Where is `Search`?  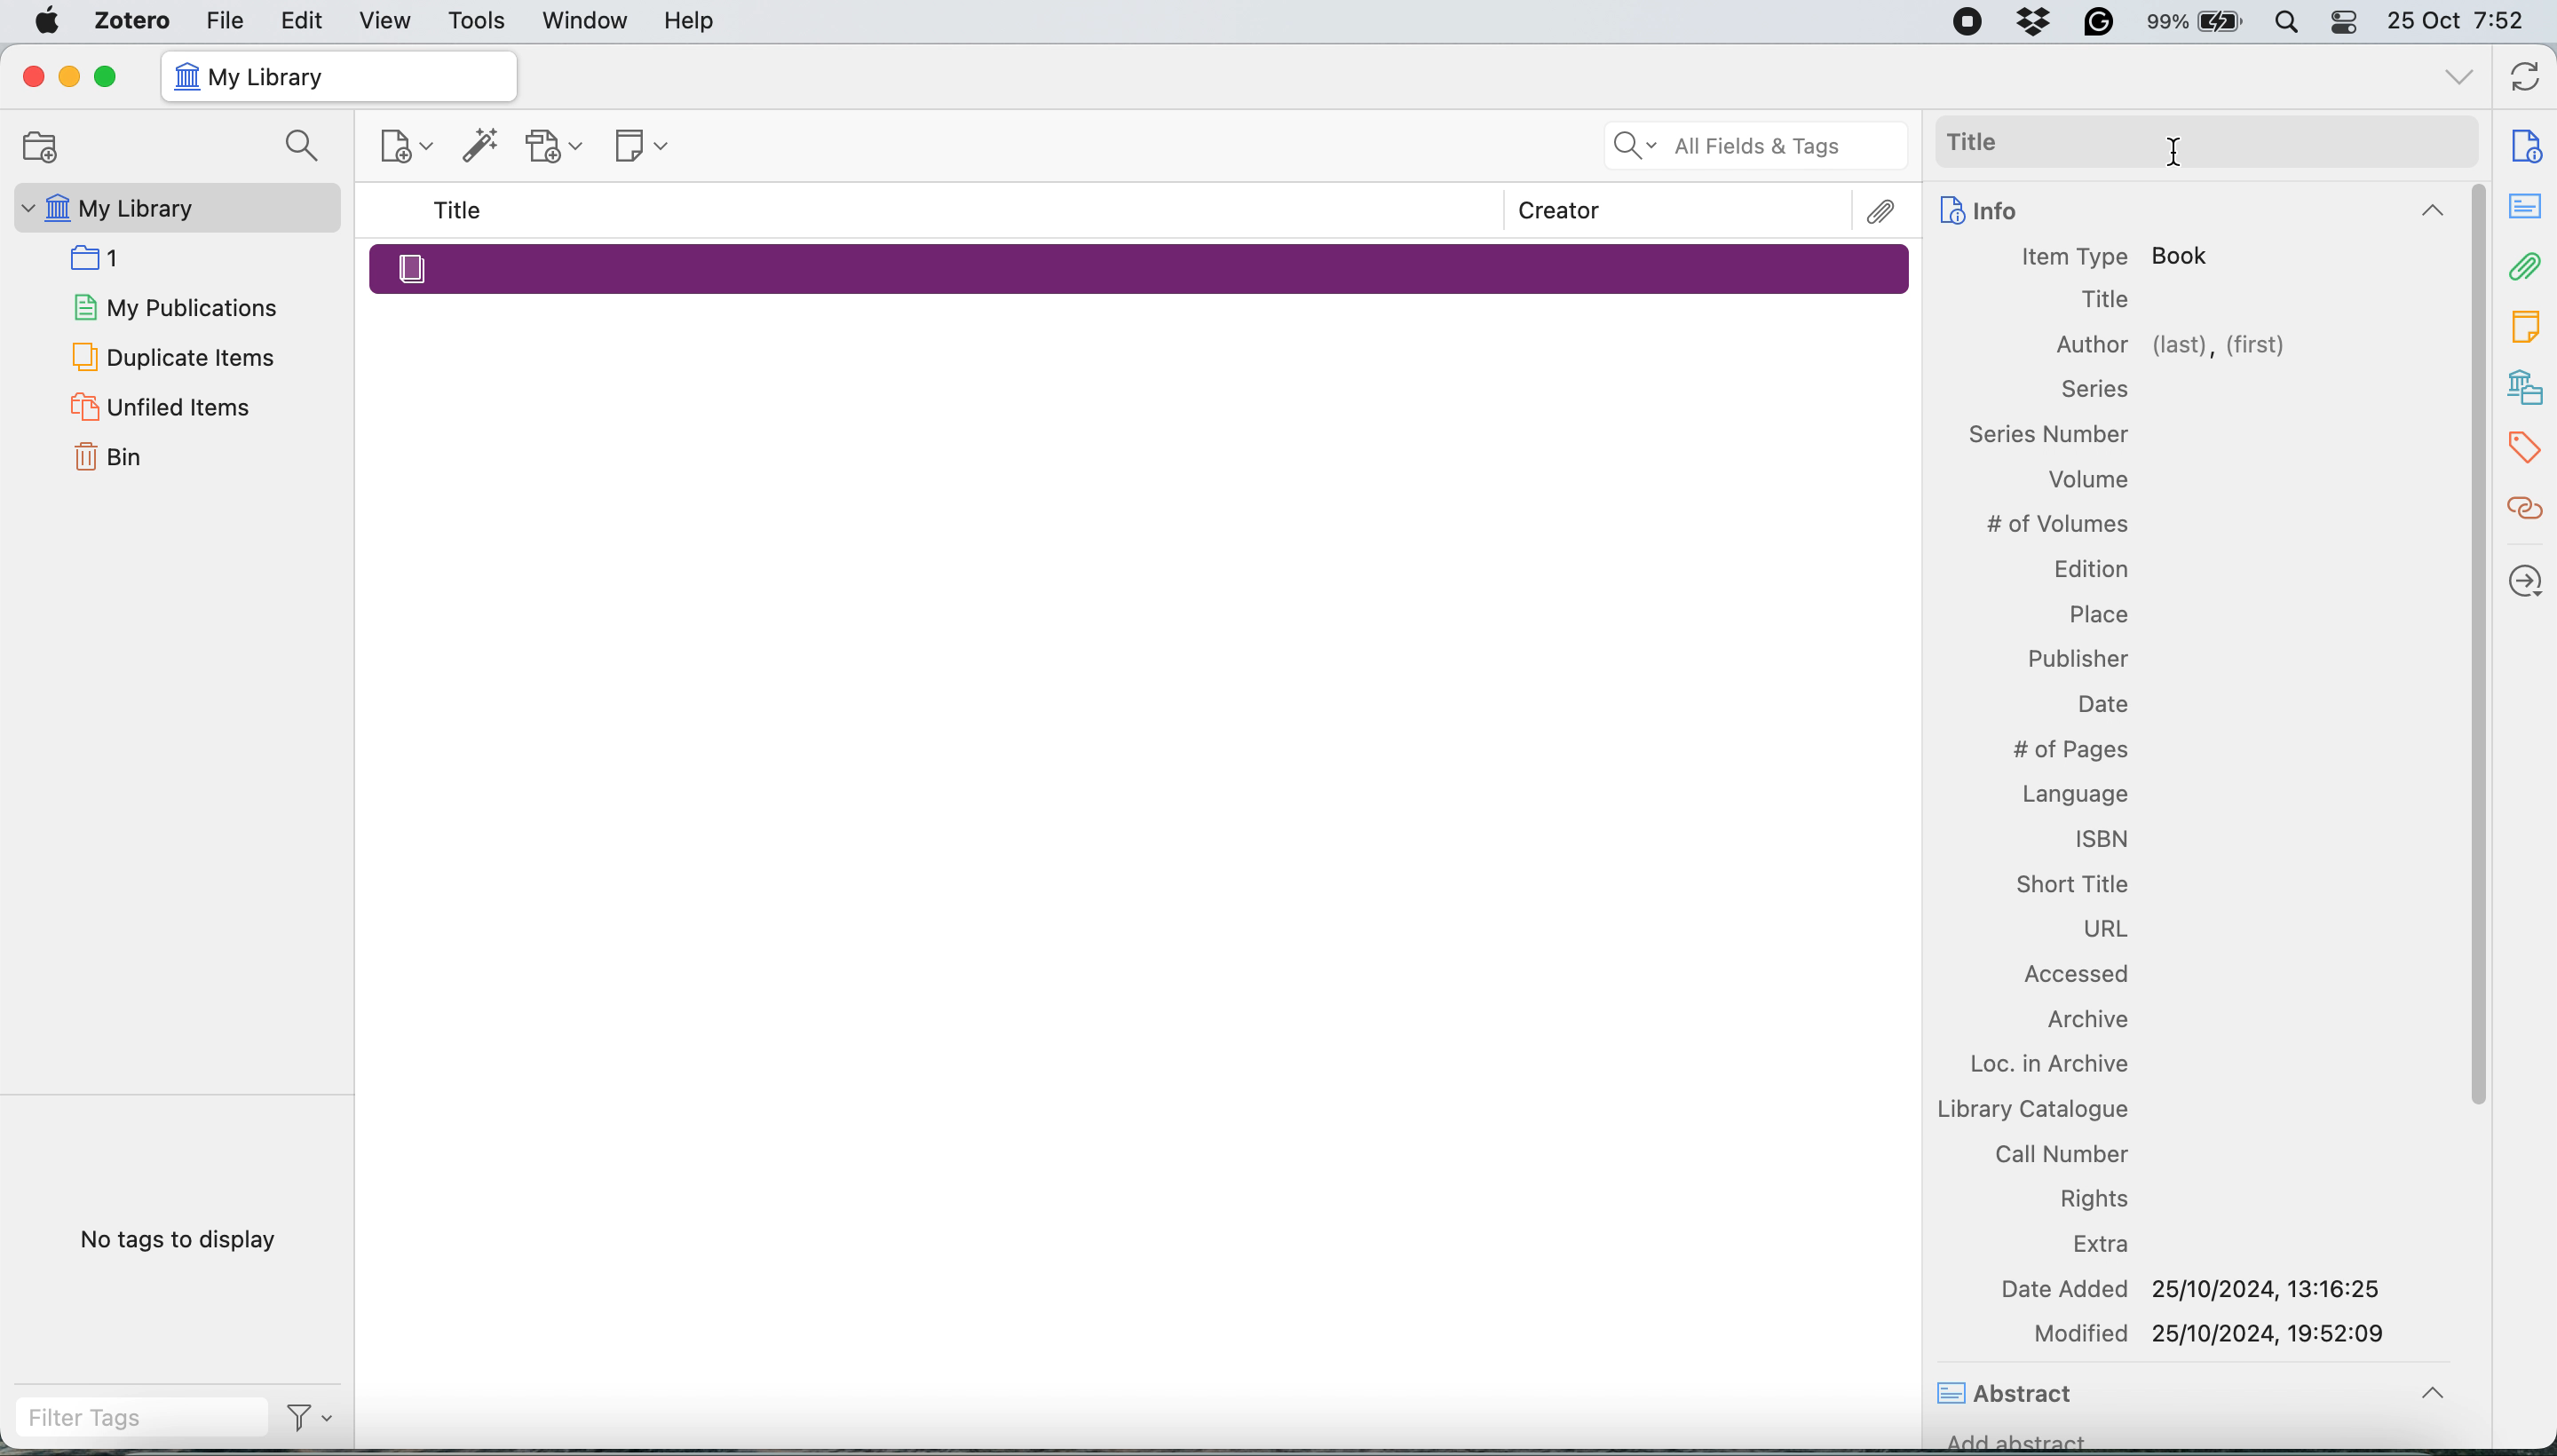
Search is located at coordinates (307, 148).